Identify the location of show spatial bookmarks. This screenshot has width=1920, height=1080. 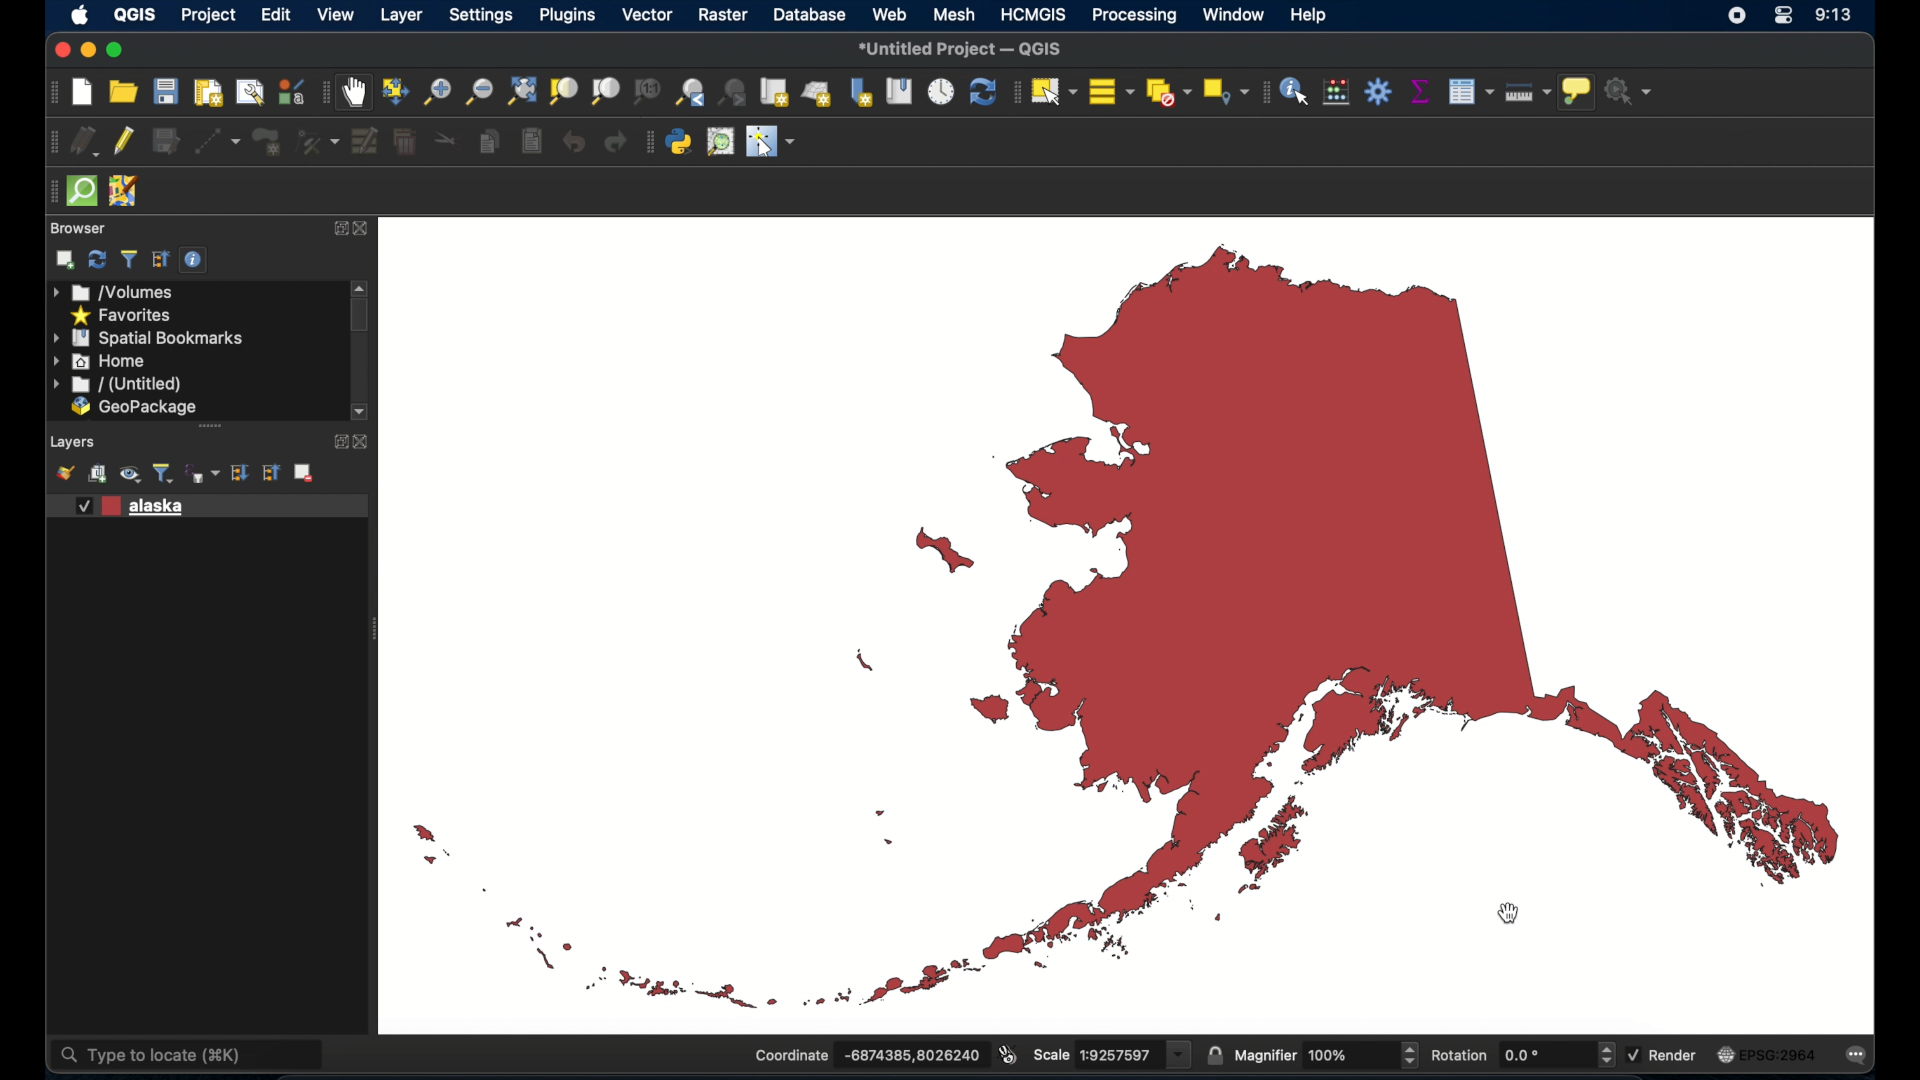
(898, 90).